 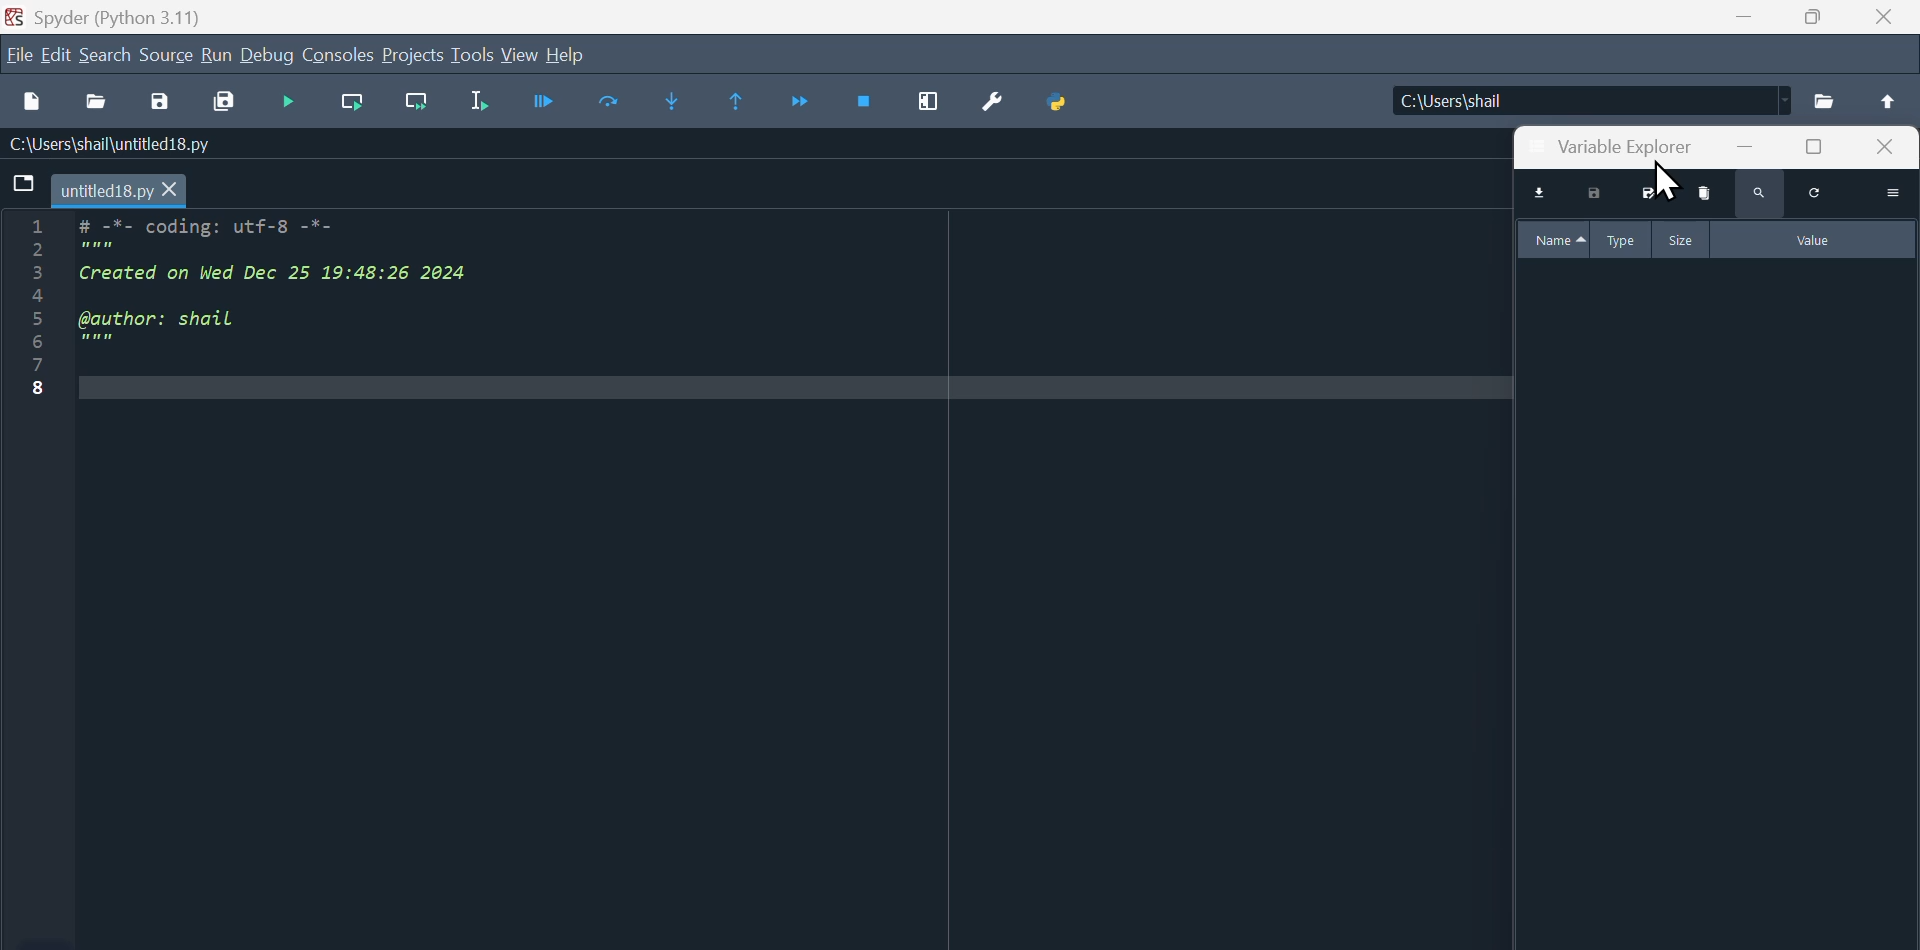 I want to click on COntinue execution until next breakpoint, so click(x=806, y=106).